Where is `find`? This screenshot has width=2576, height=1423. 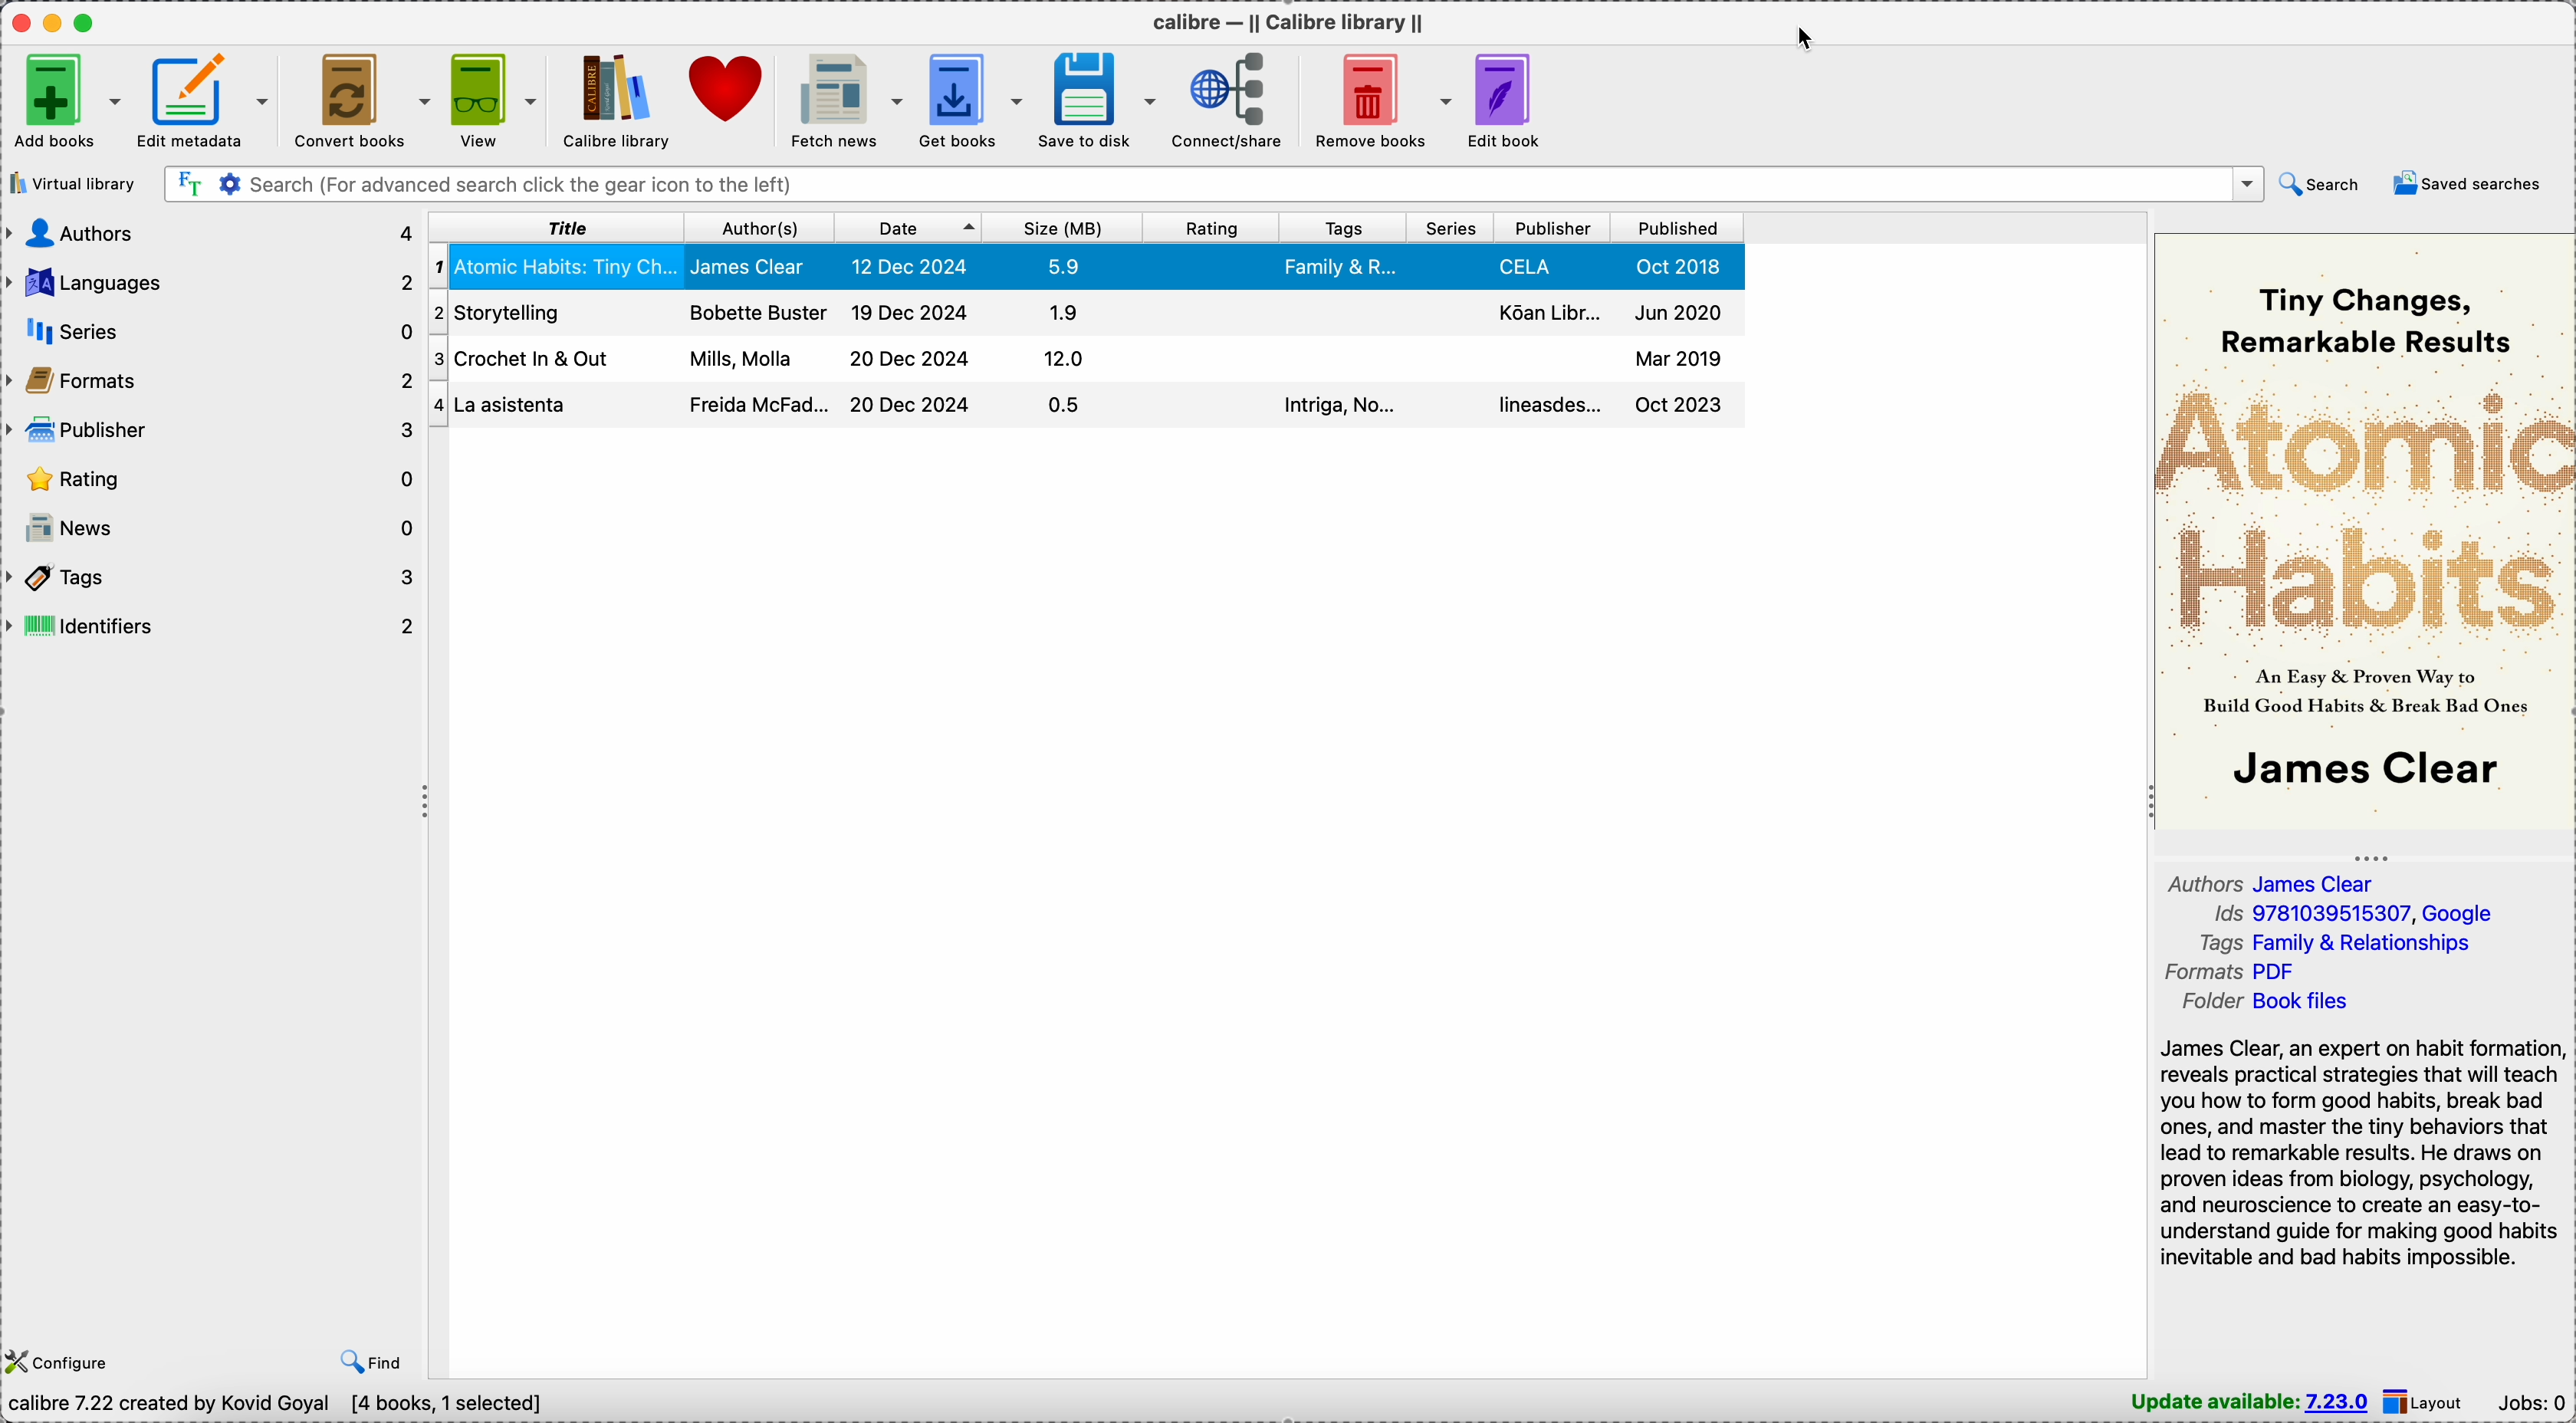 find is located at coordinates (367, 1360).